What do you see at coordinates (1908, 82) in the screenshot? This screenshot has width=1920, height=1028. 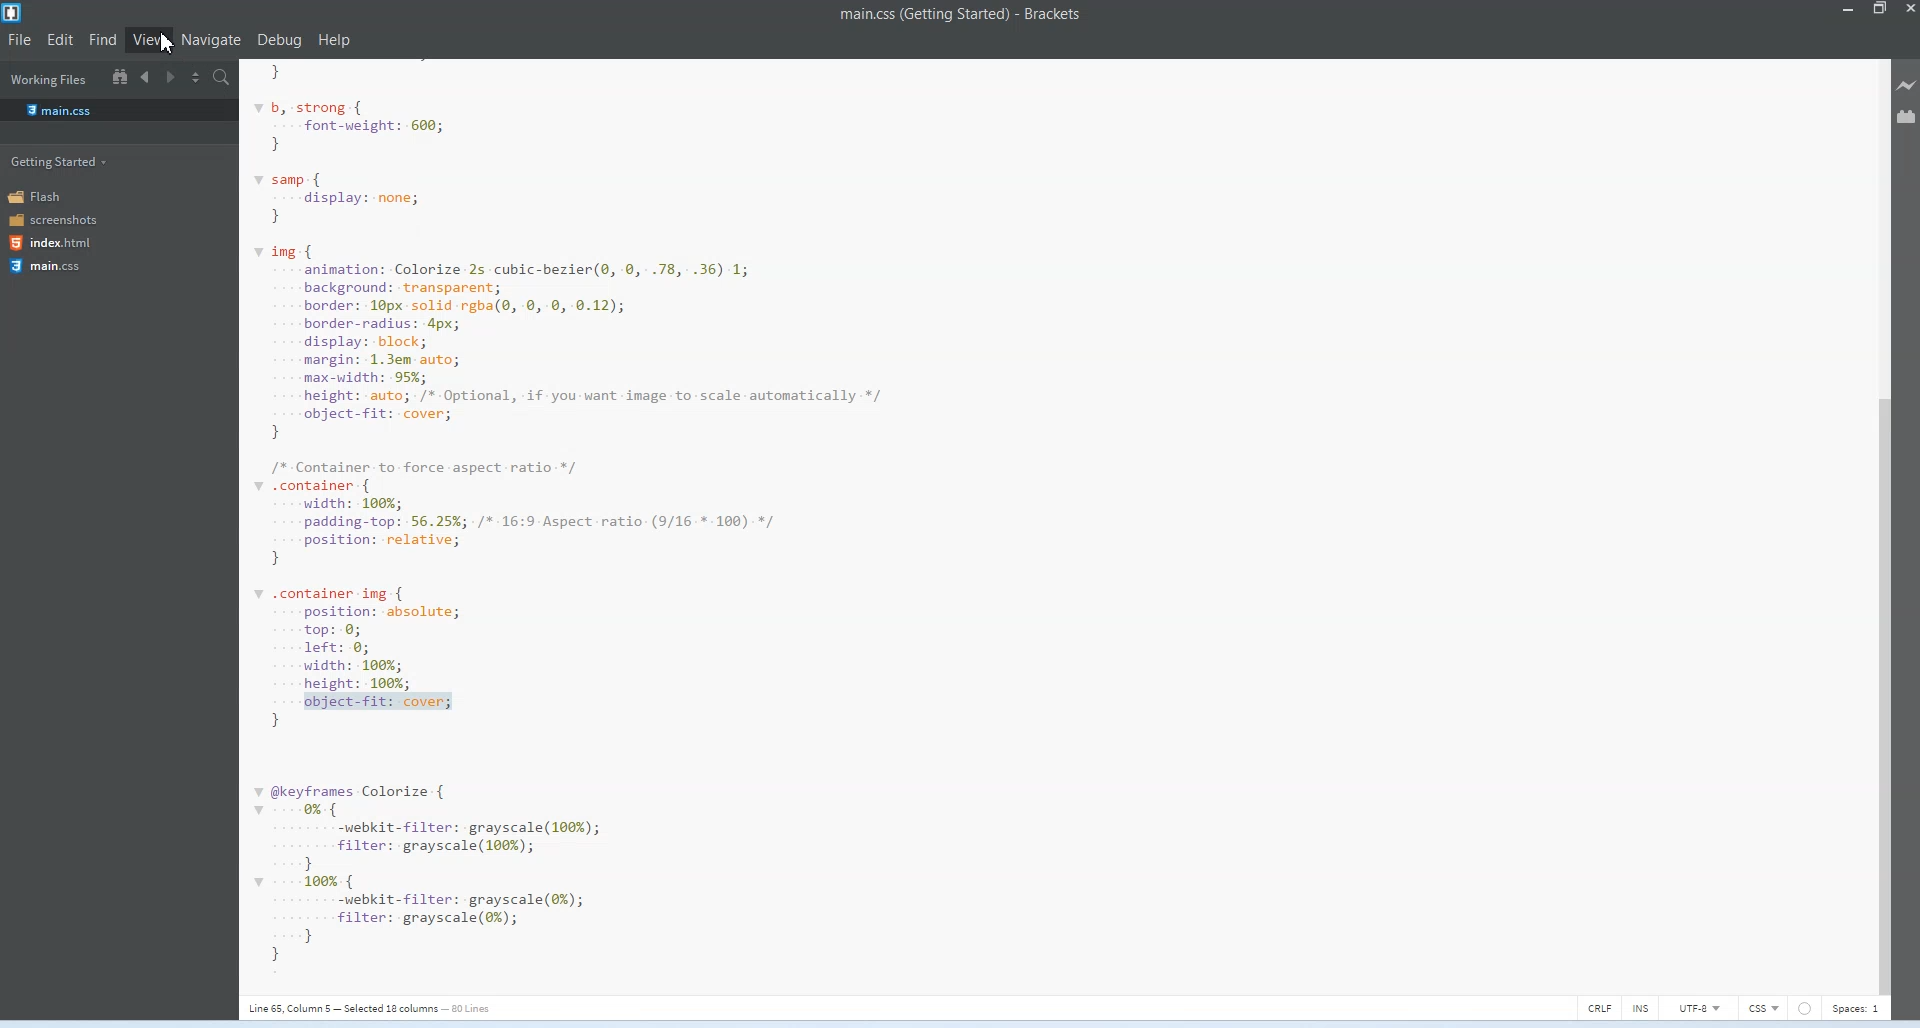 I see `Live Preview` at bounding box center [1908, 82].